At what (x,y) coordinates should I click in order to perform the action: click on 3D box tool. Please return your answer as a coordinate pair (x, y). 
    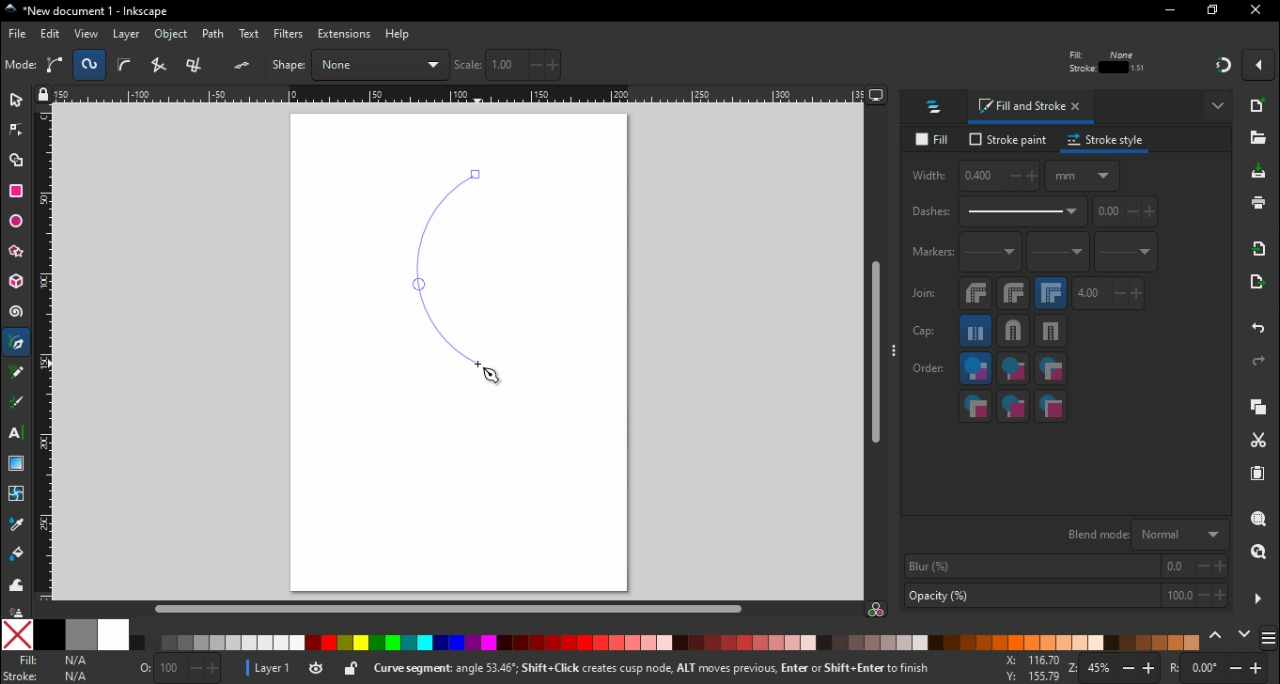
    Looking at the image, I should click on (16, 284).